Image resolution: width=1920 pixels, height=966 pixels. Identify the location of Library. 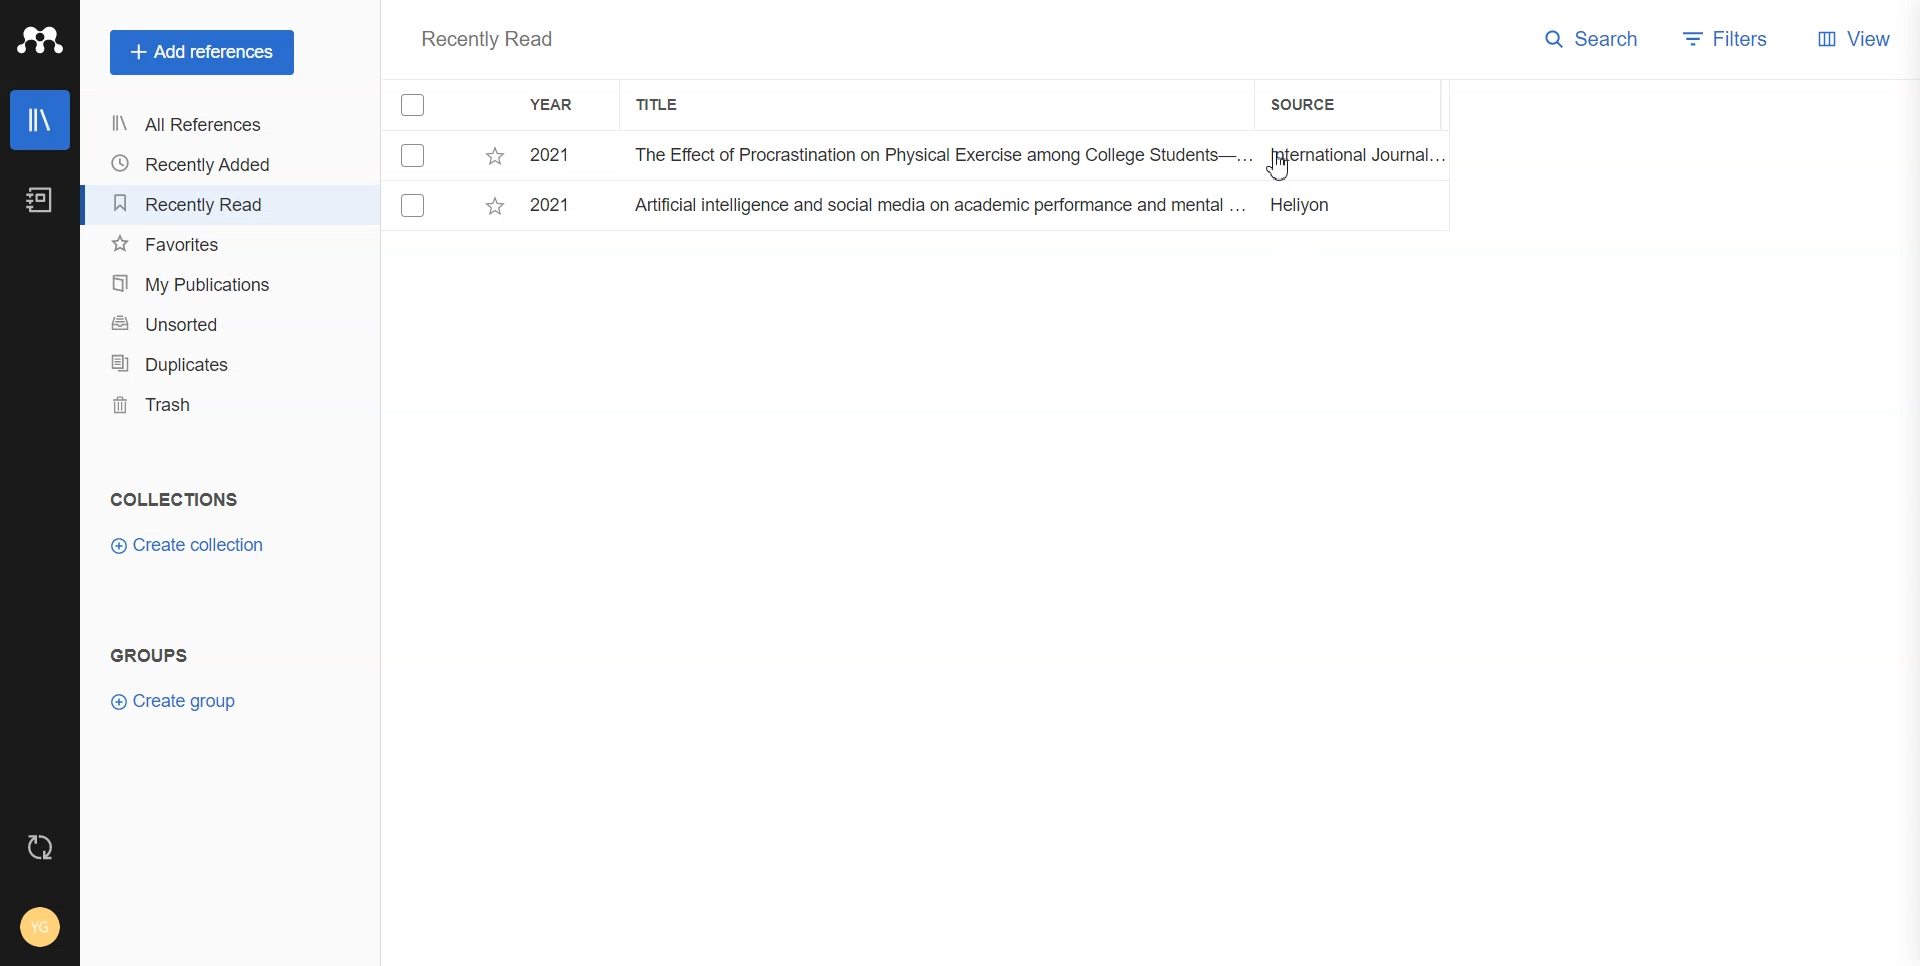
(41, 120).